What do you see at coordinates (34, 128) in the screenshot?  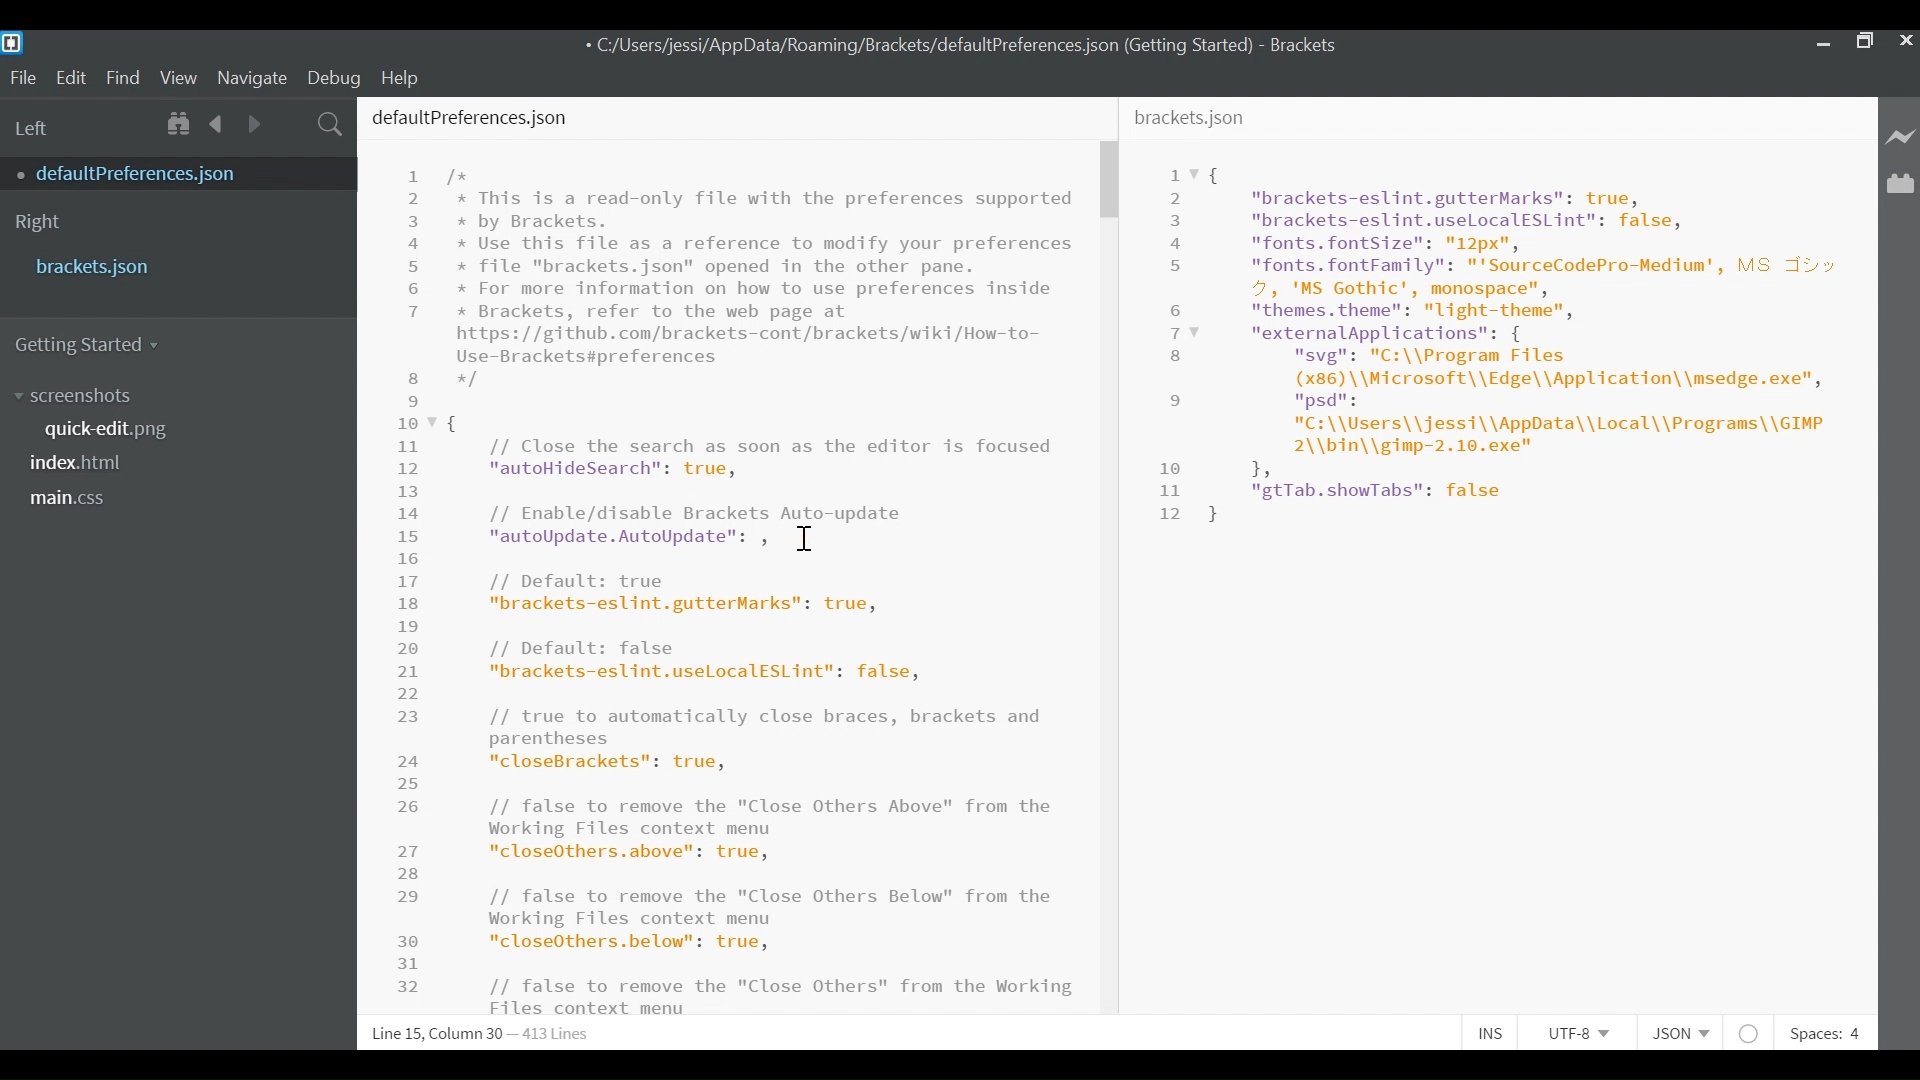 I see `Left` at bounding box center [34, 128].